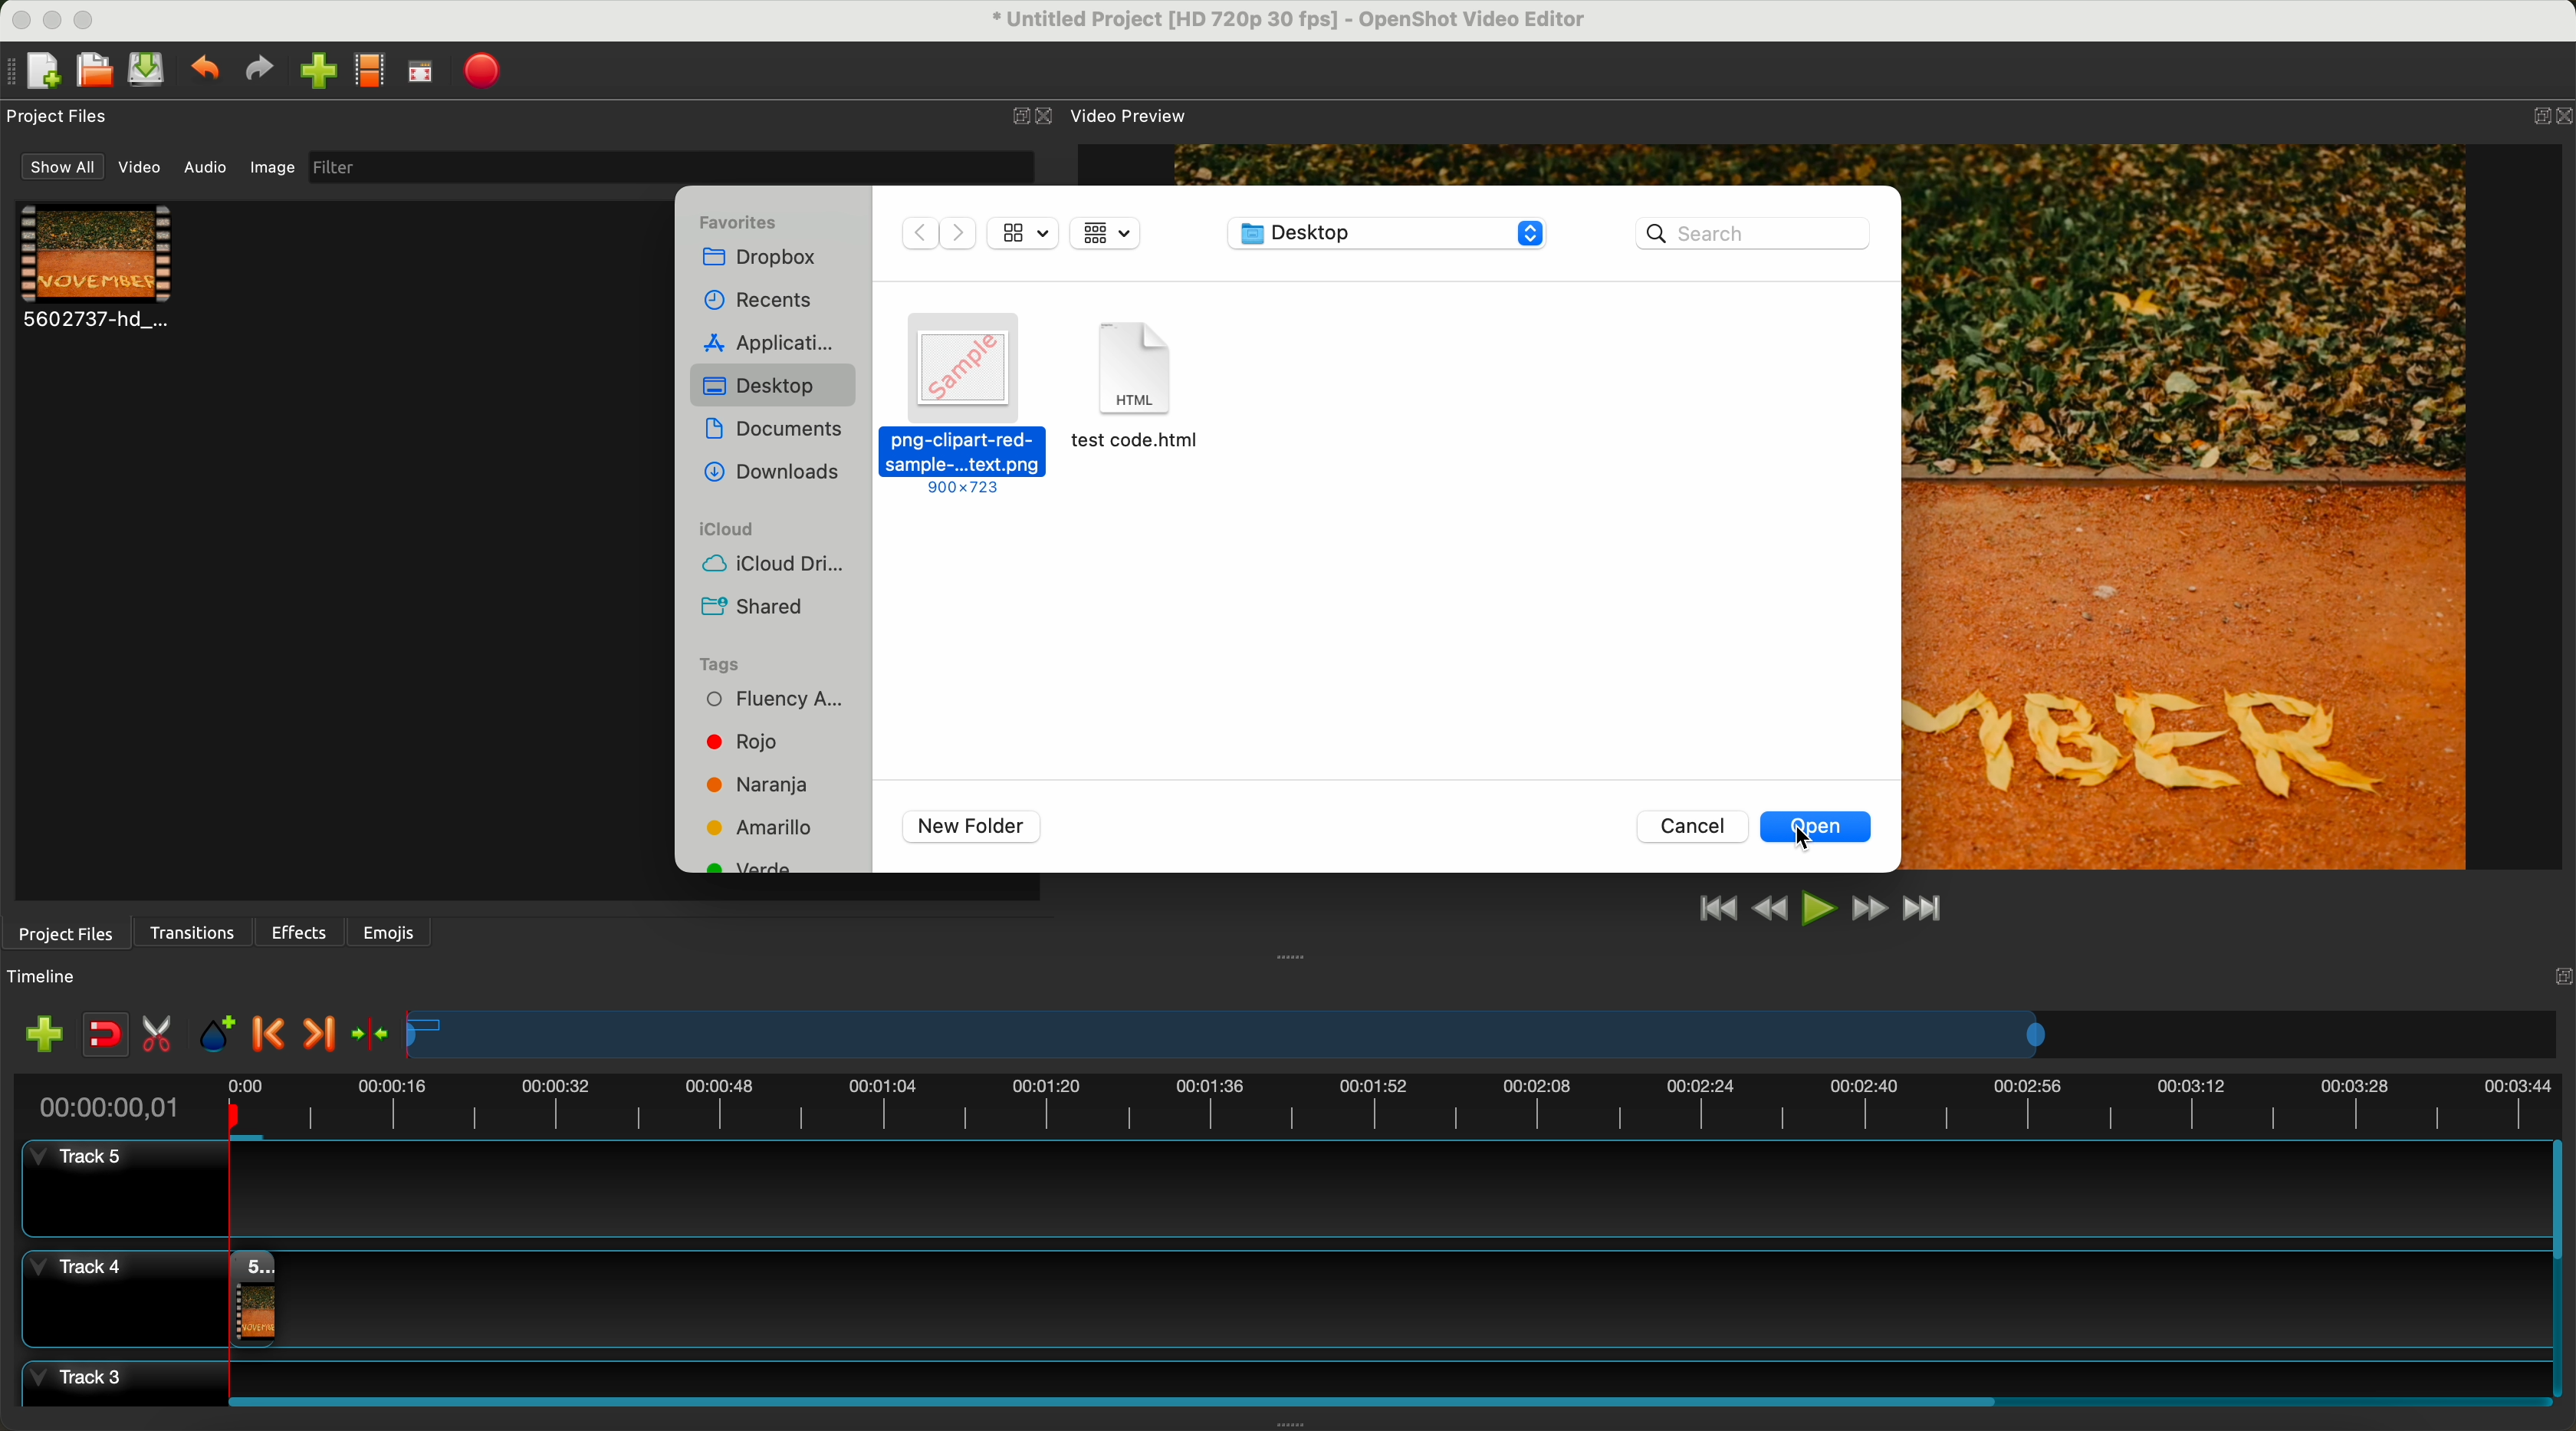  What do you see at coordinates (1286, 1103) in the screenshot?
I see `timeline` at bounding box center [1286, 1103].